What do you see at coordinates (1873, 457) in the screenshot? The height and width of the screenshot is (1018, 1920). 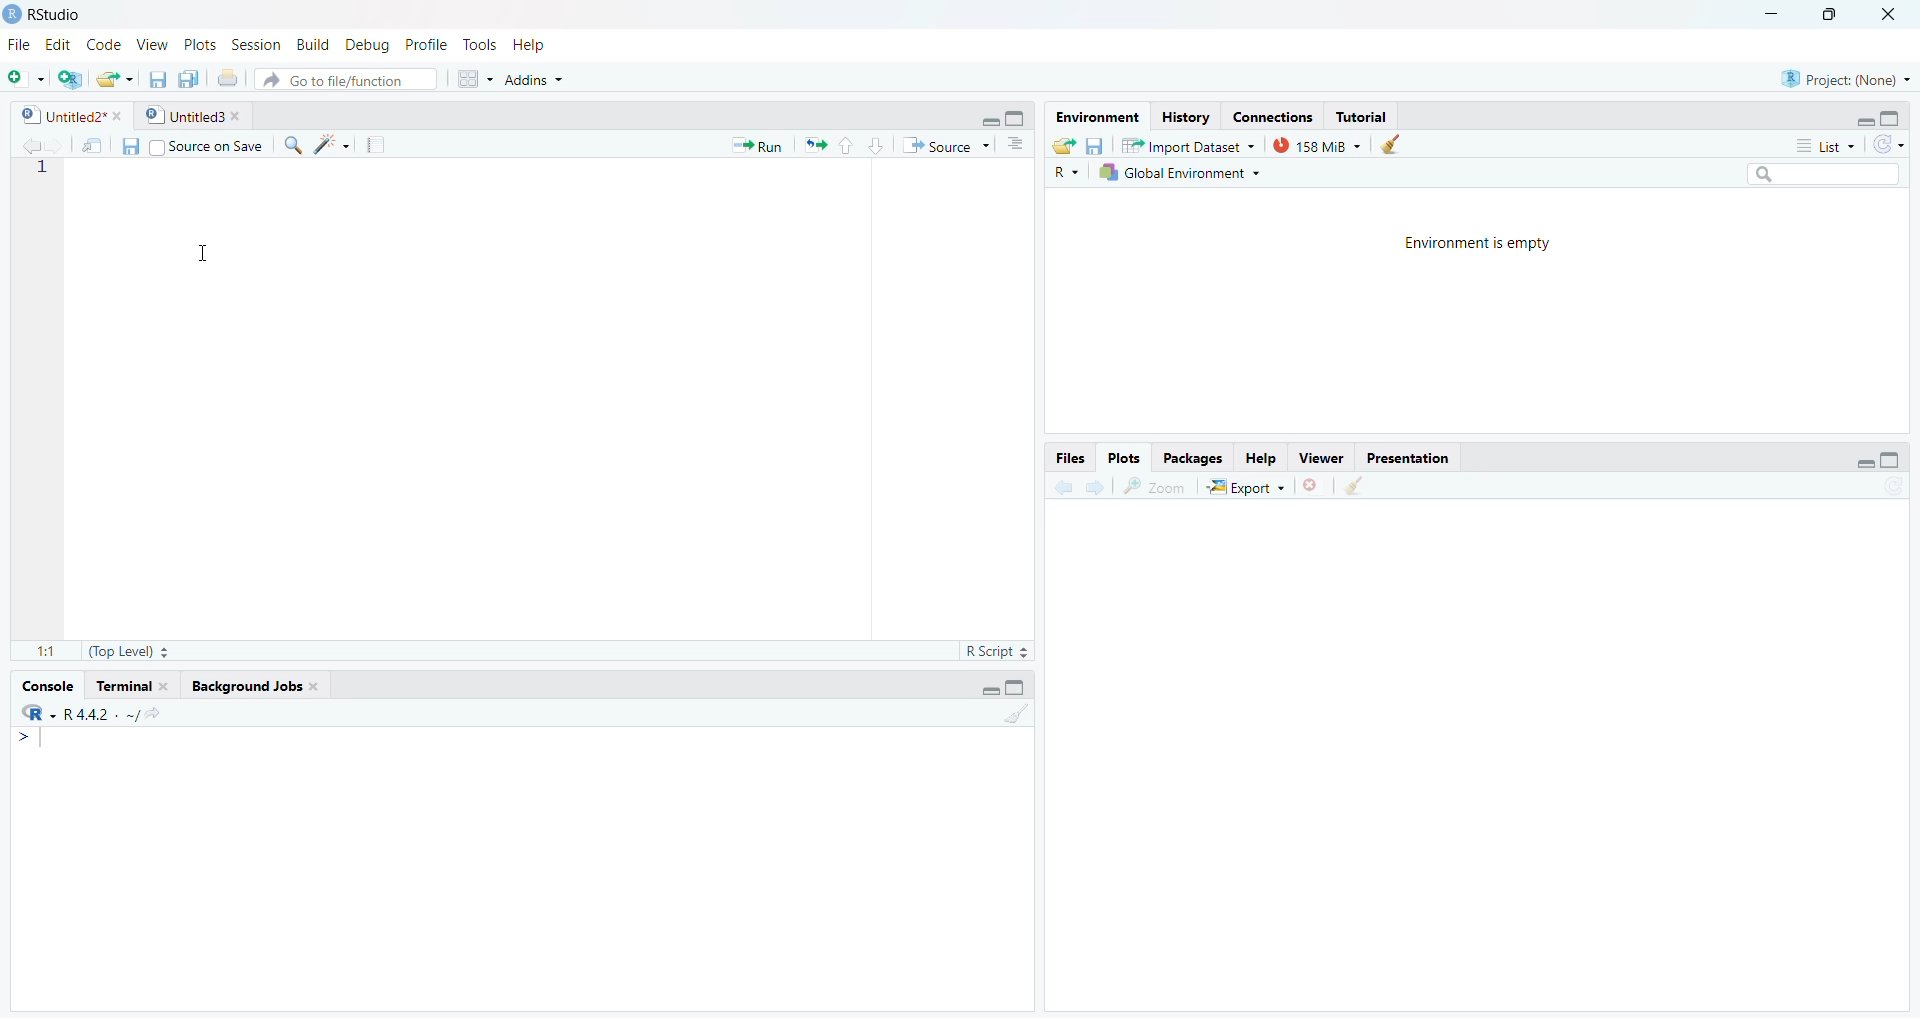 I see `Minimize/maximize` at bounding box center [1873, 457].